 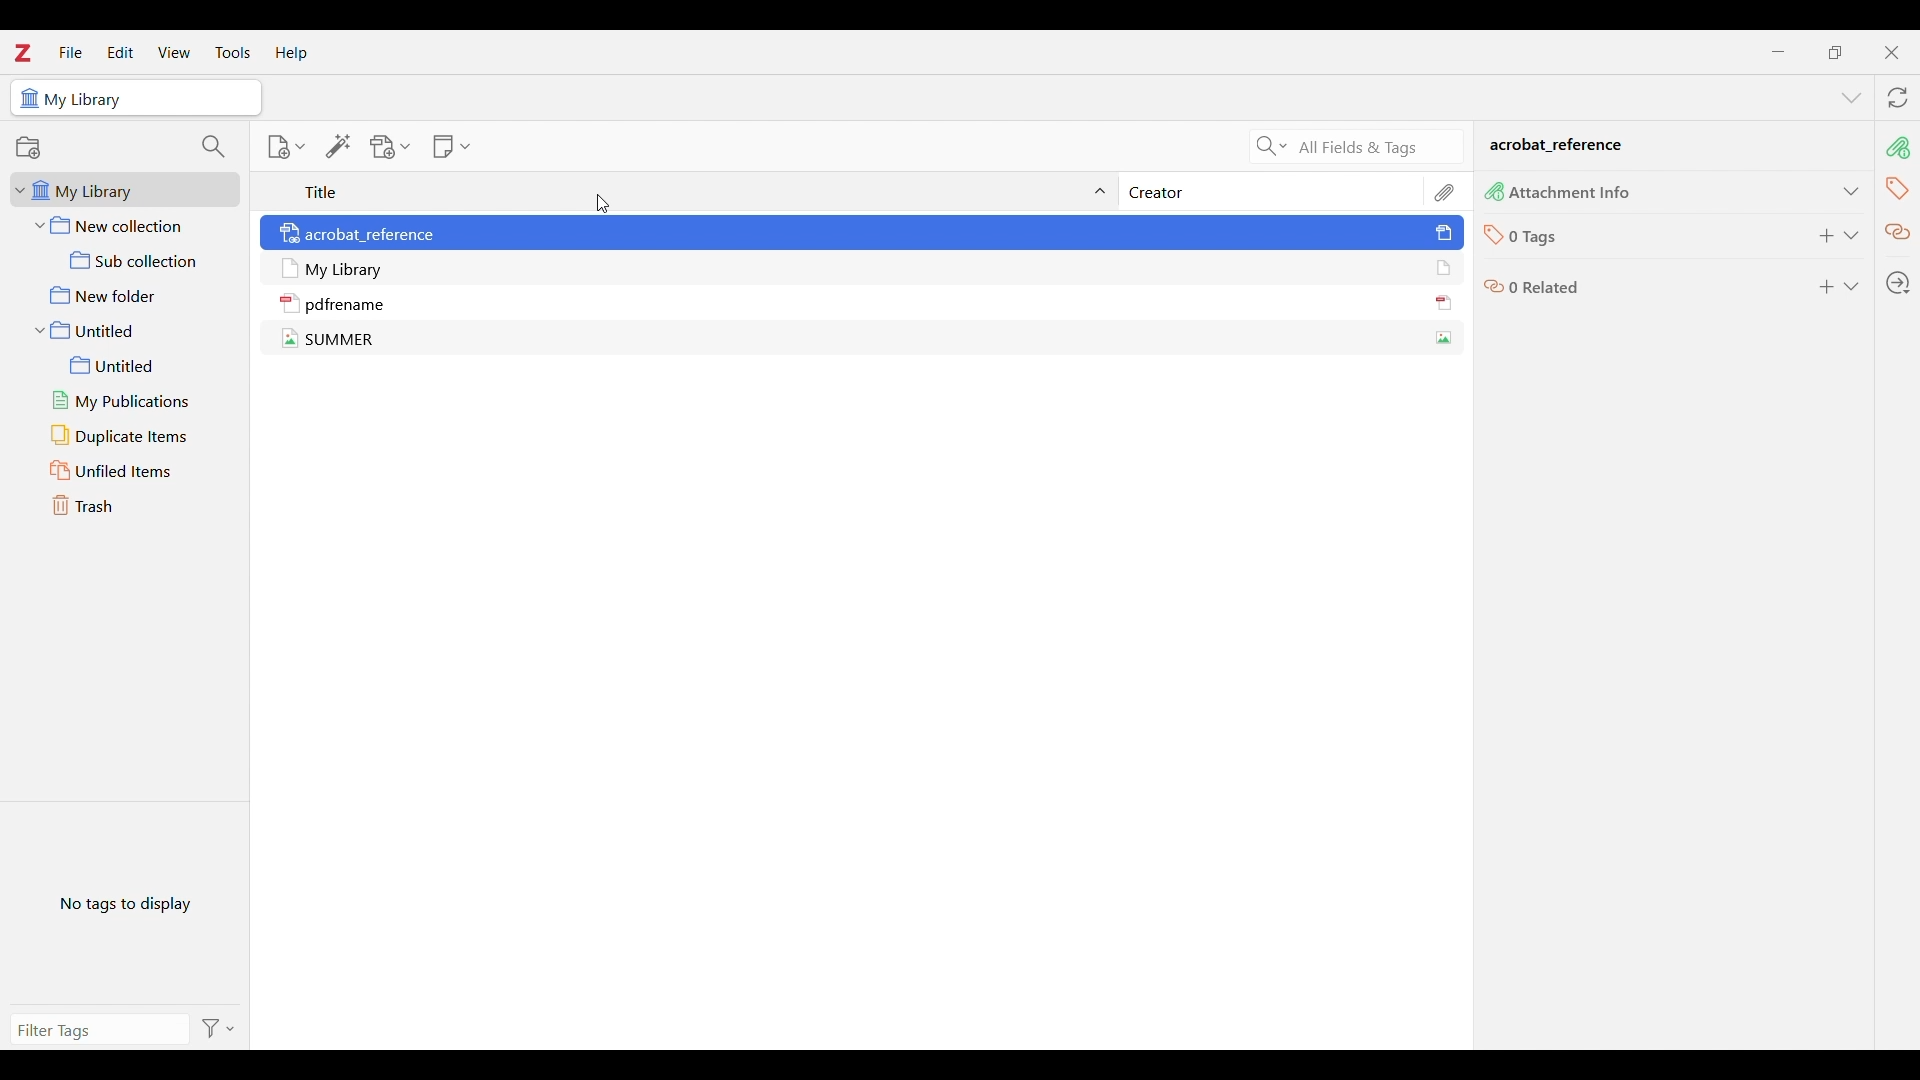 I want to click on icon, so click(x=1444, y=302).